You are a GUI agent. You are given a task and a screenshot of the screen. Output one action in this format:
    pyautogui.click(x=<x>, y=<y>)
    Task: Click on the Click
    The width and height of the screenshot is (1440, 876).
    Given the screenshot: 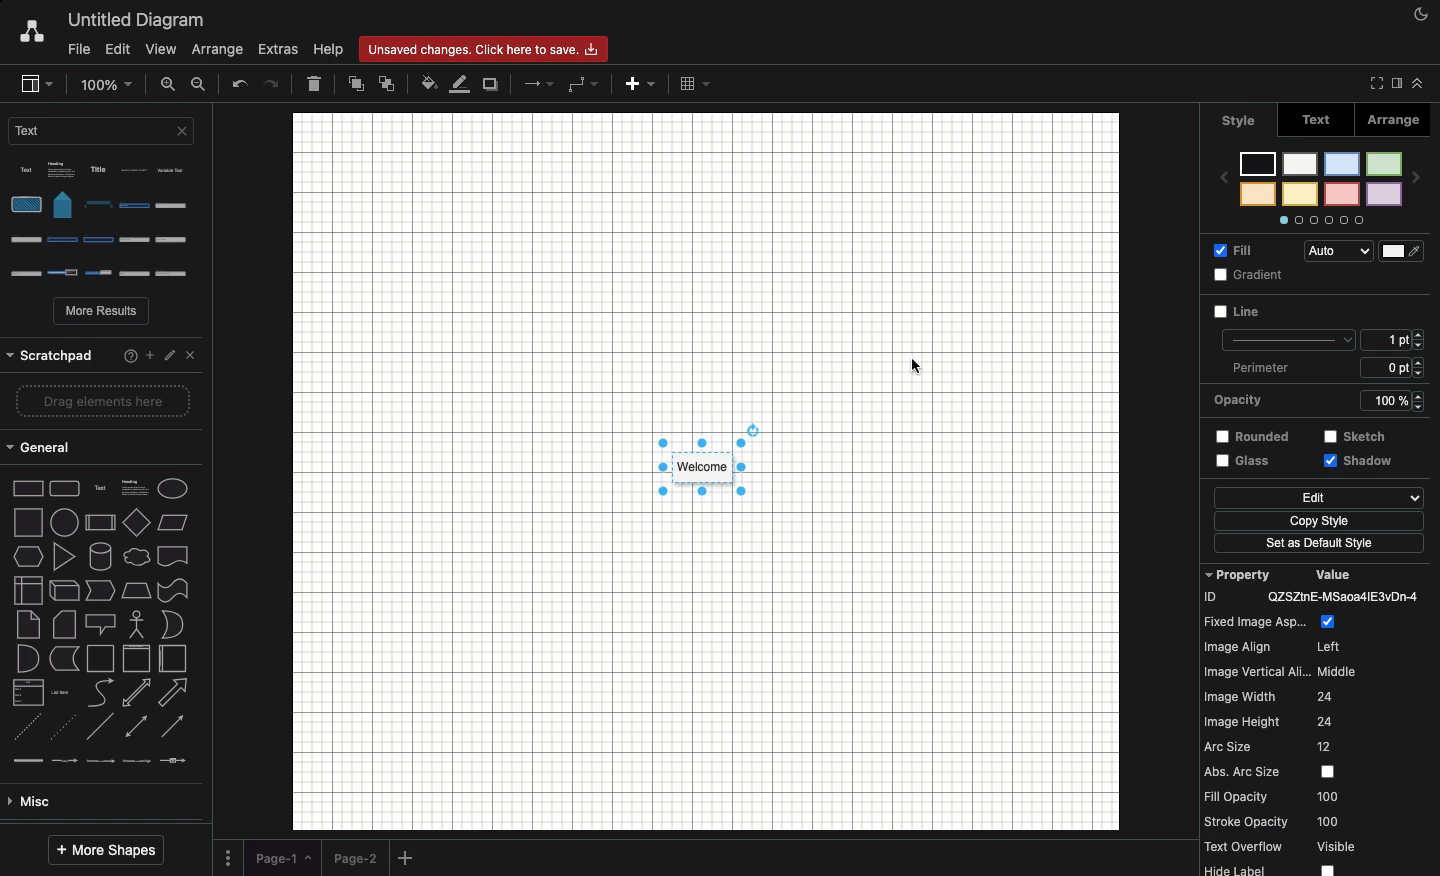 What is the action you would take?
    pyautogui.click(x=915, y=366)
    